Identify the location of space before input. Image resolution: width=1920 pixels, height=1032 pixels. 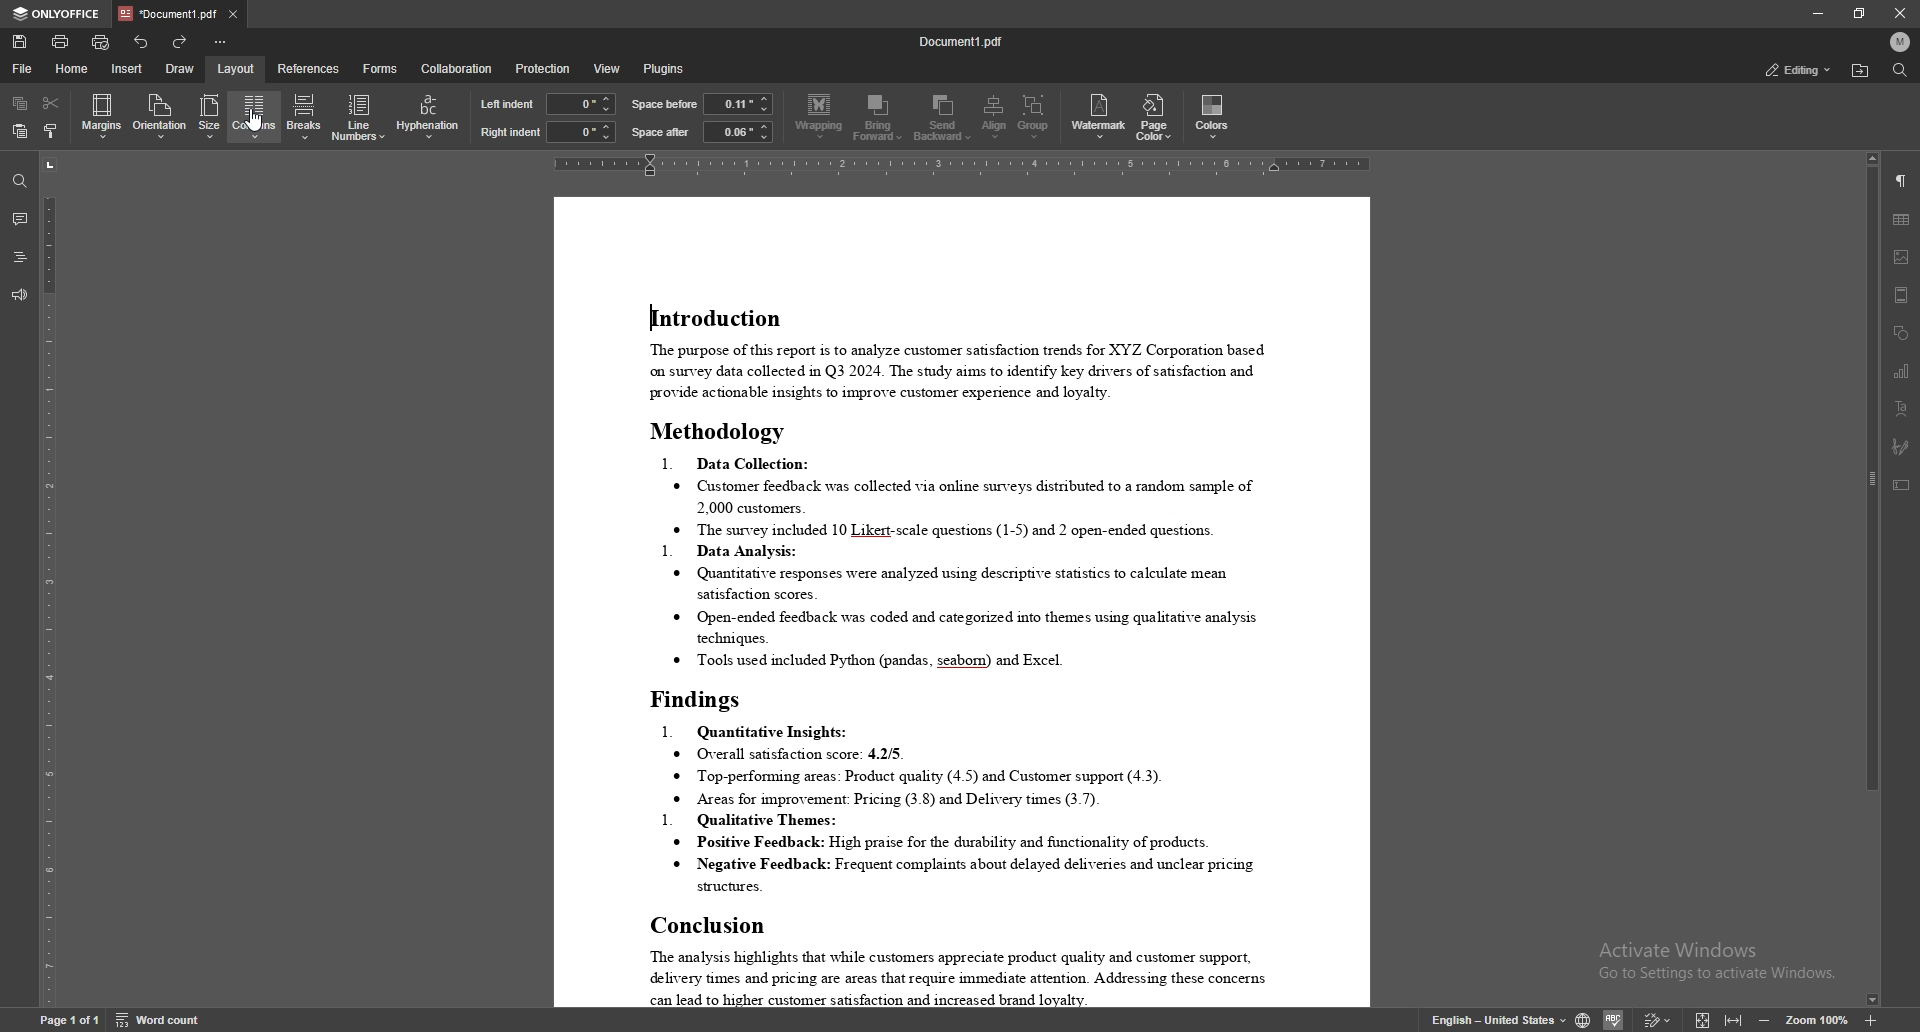
(739, 103).